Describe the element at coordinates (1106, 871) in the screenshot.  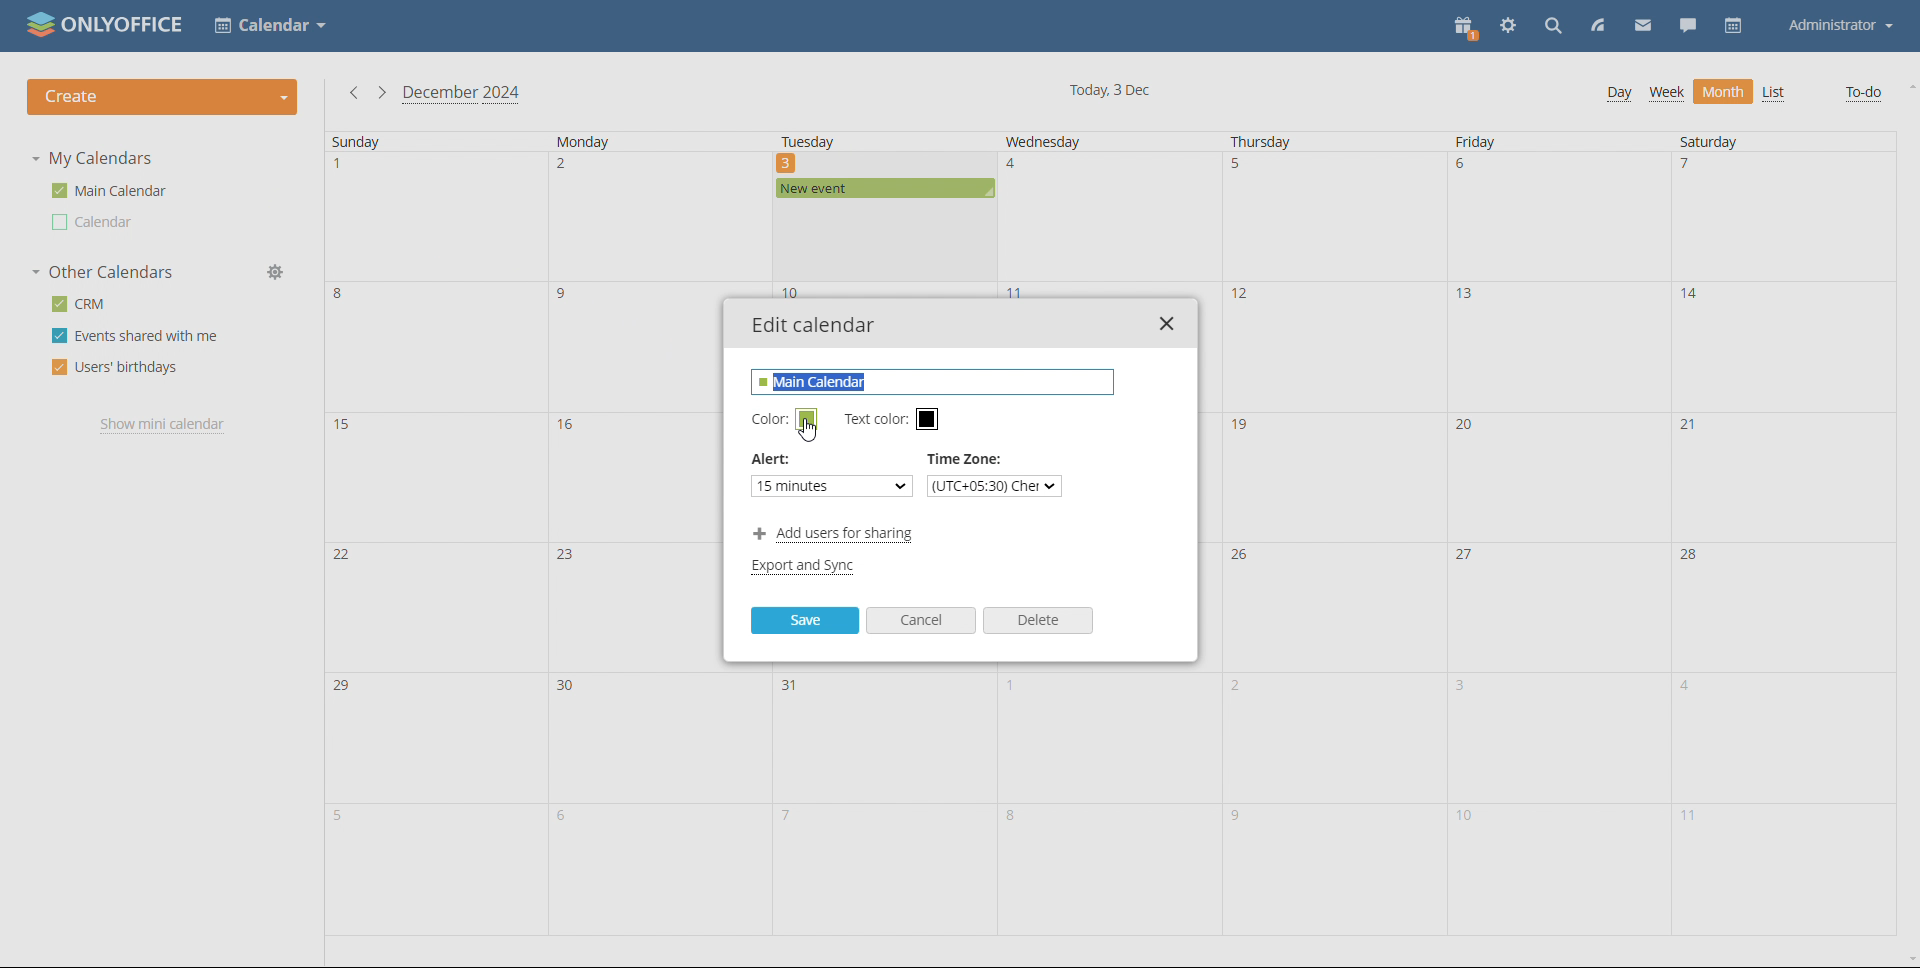
I see `date` at that location.